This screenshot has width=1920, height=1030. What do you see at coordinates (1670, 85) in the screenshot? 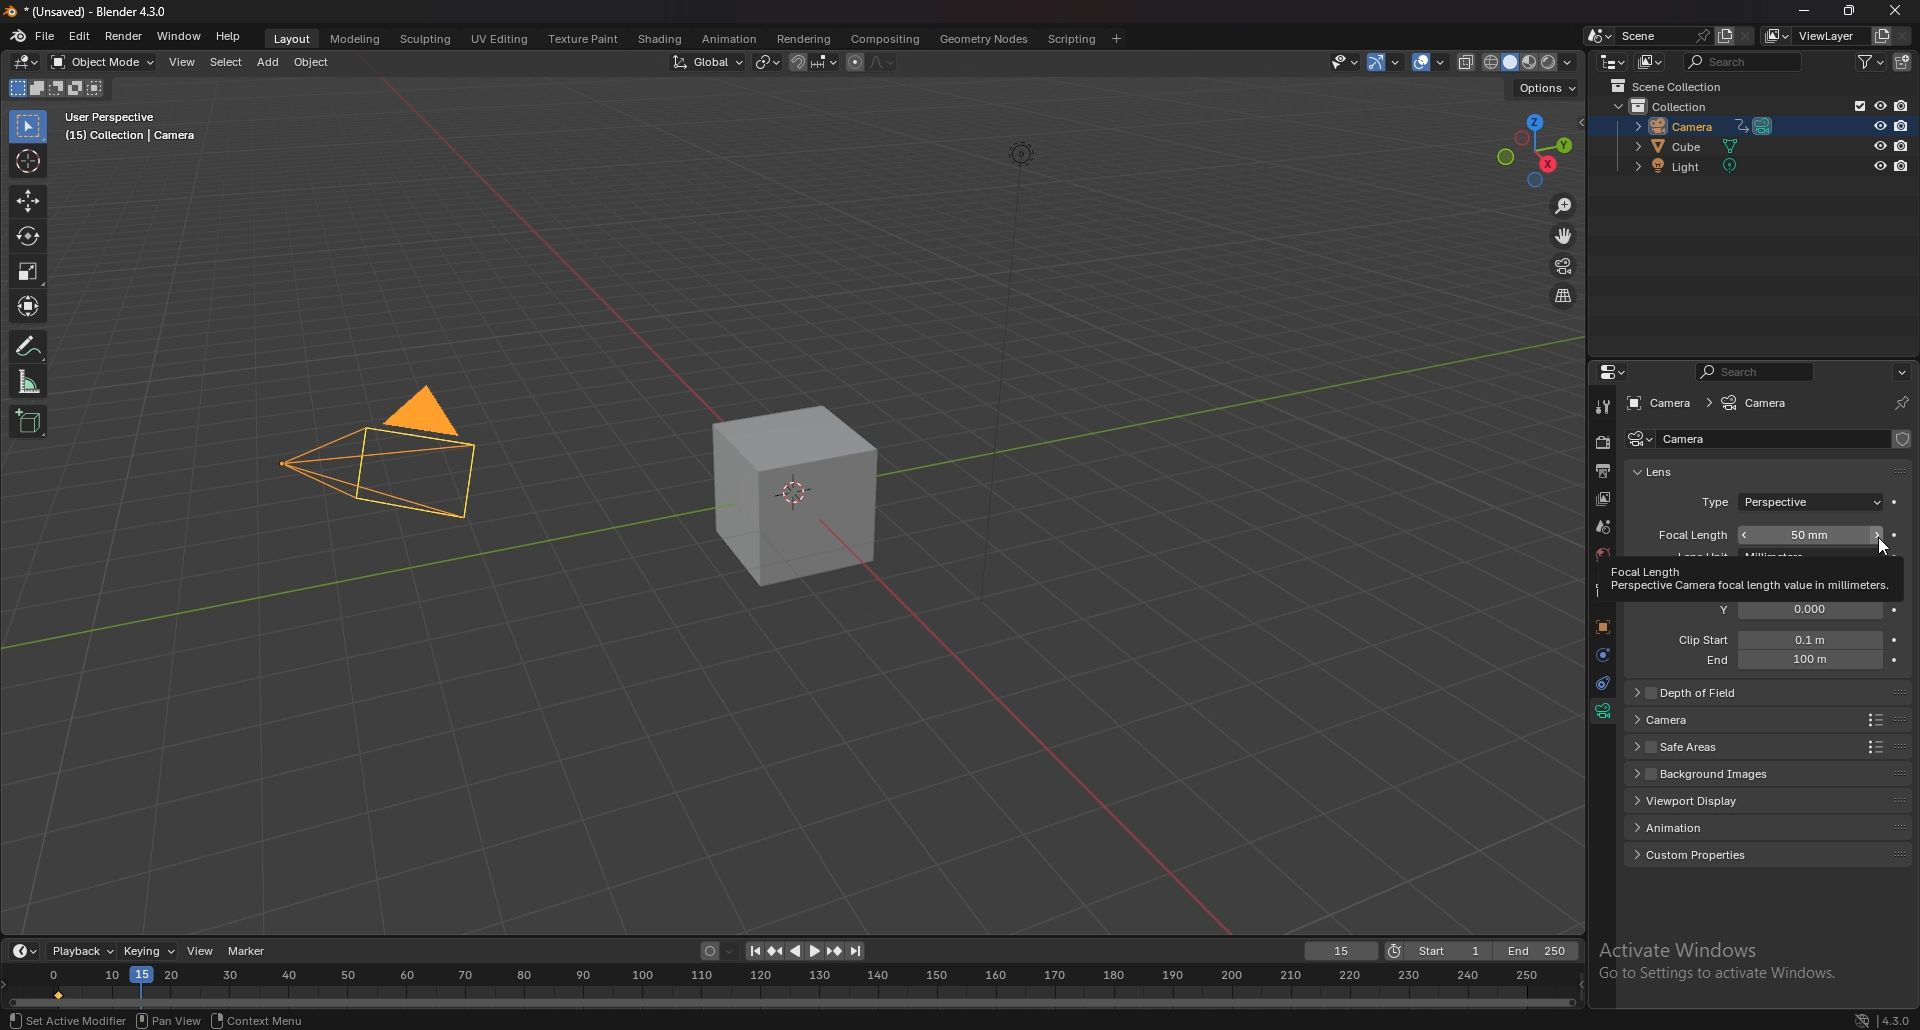
I see `scene collection` at bounding box center [1670, 85].